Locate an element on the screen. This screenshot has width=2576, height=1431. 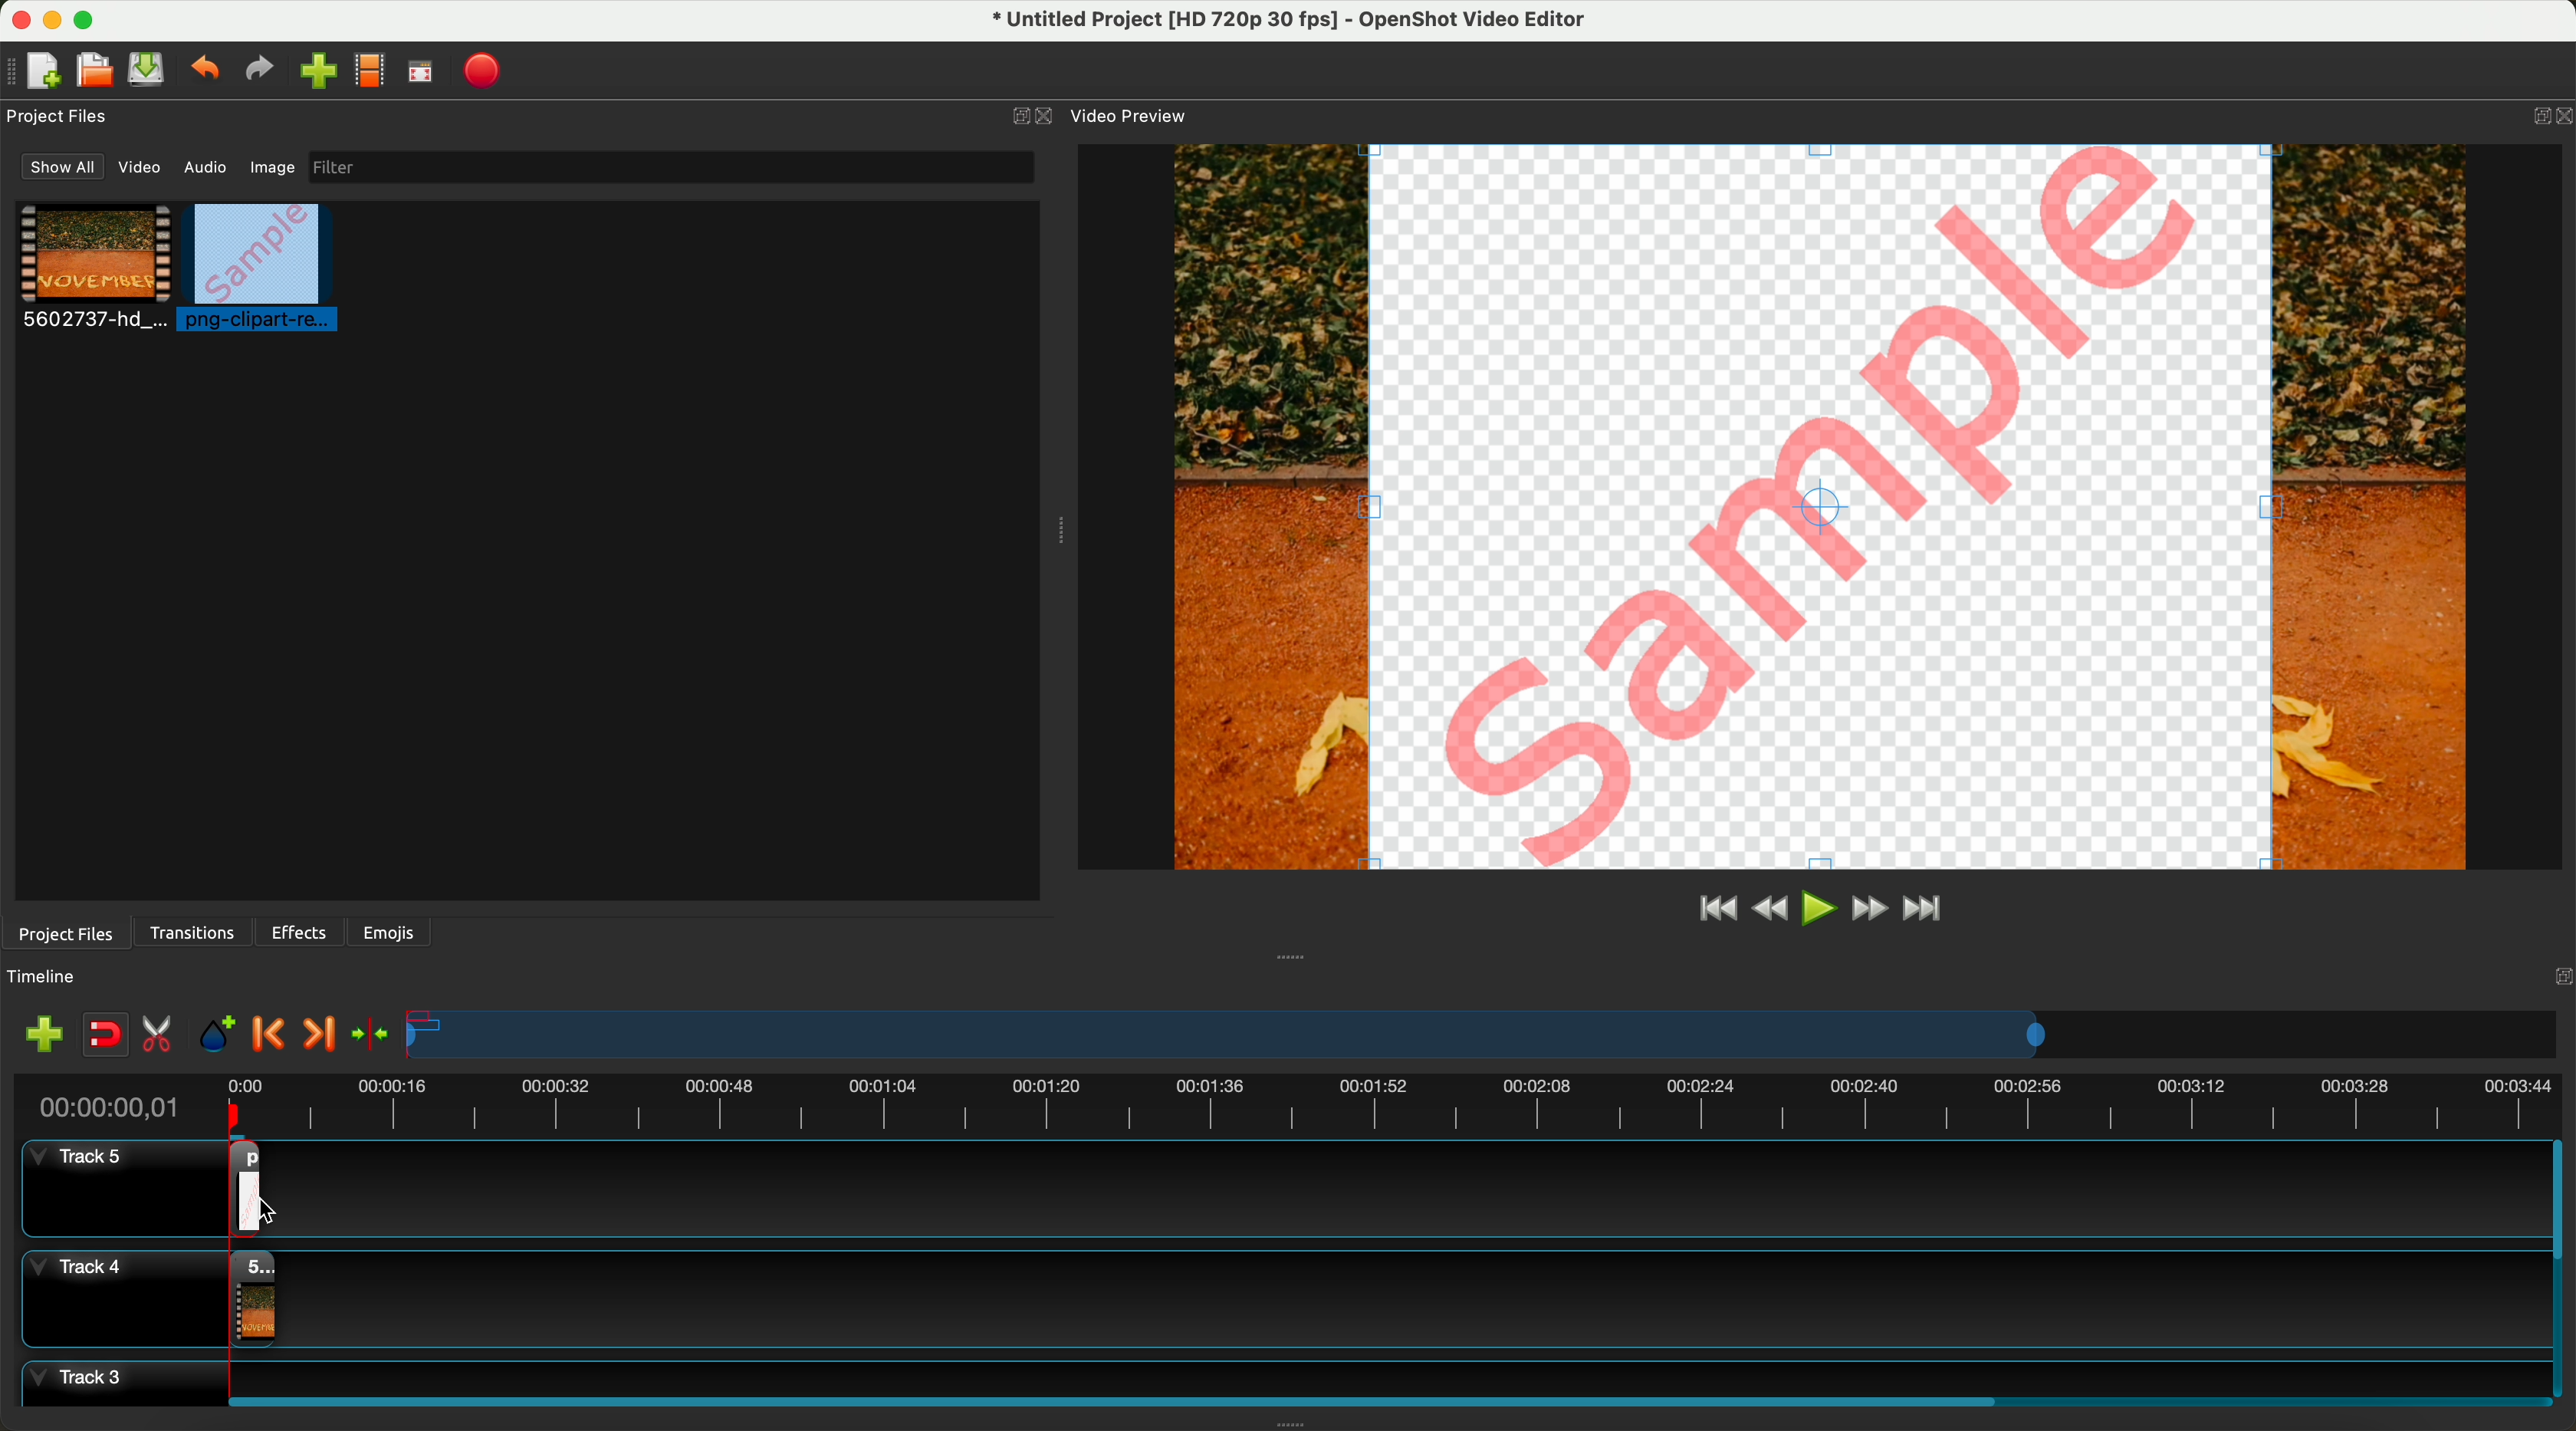
rewind is located at coordinates (1768, 911).